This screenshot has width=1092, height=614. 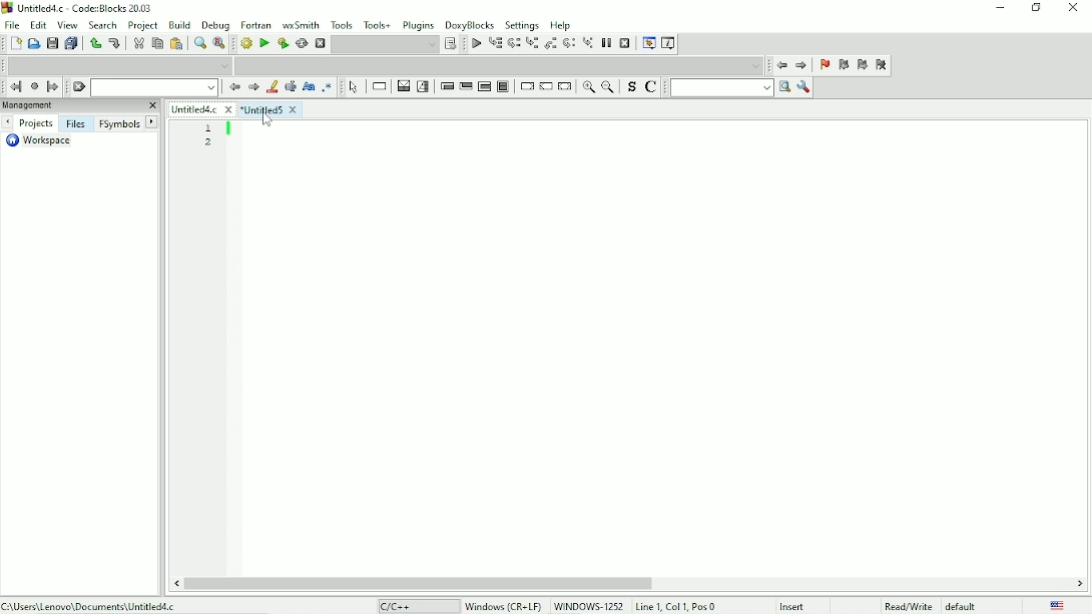 I want to click on Toggle comments, so click(x=650, y=88).